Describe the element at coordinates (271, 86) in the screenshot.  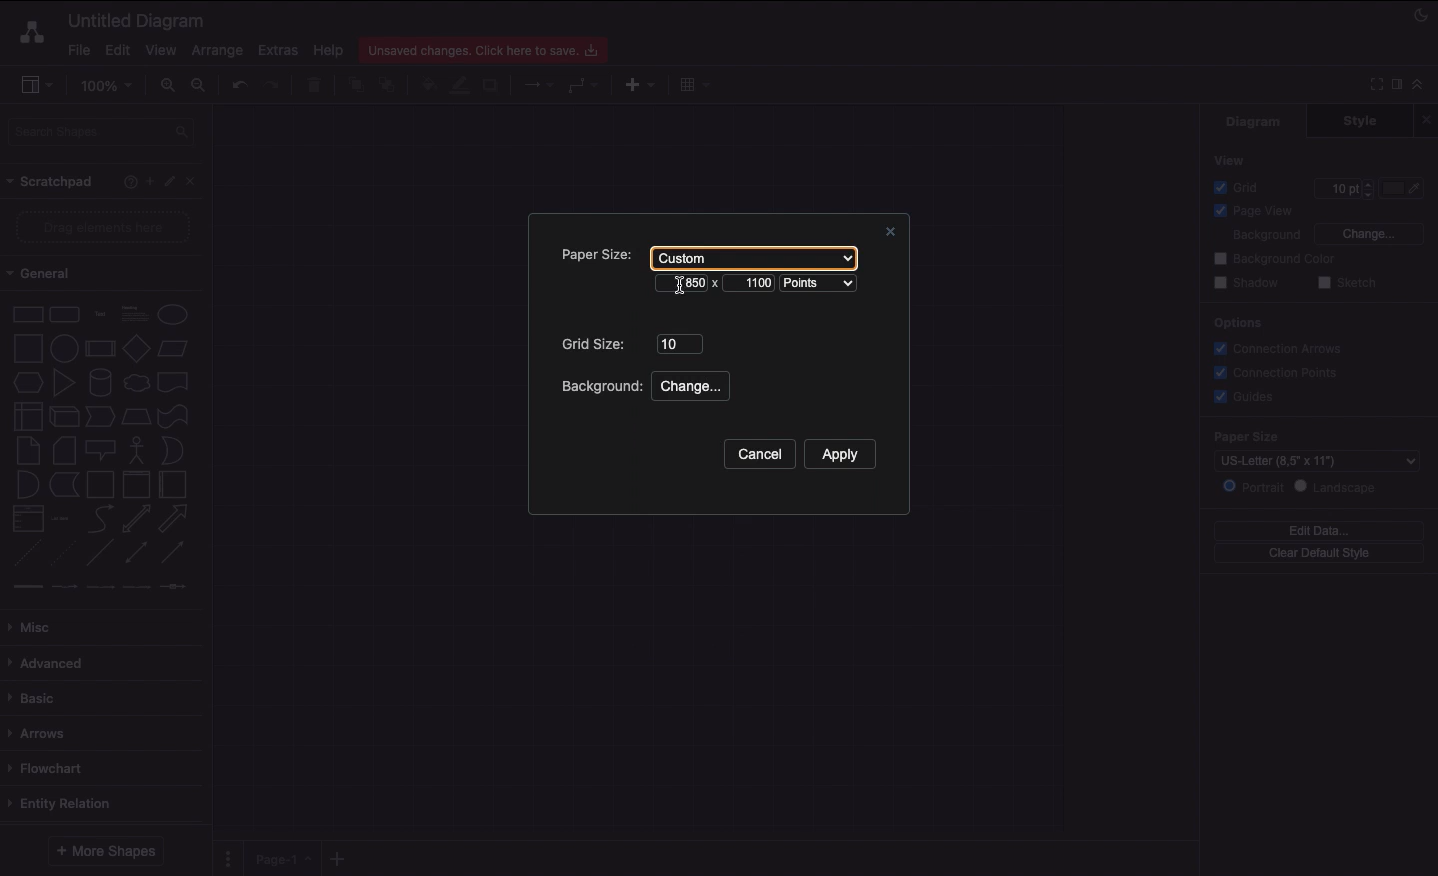
I see `Redo` at that location.